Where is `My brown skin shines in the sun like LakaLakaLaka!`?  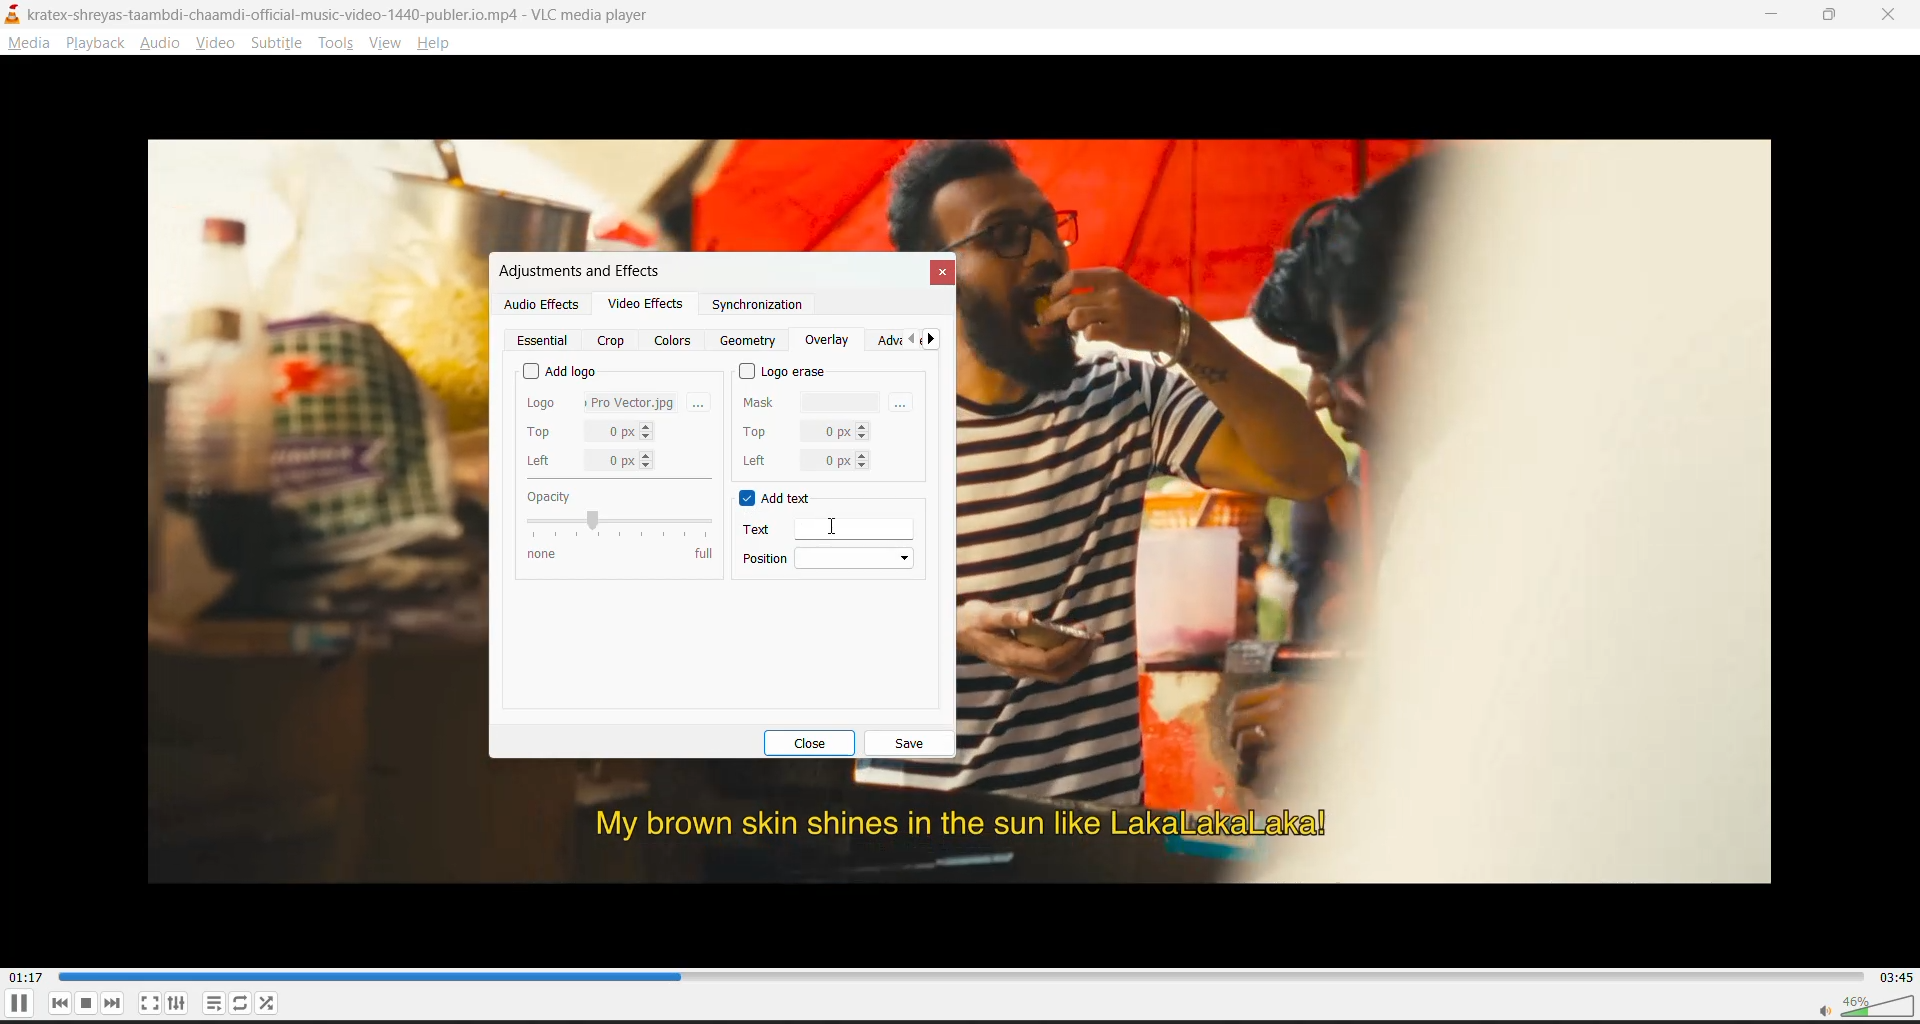 My brown skin shines in the sun like LakaLakaLaka! is located at coordinates (958, 825).